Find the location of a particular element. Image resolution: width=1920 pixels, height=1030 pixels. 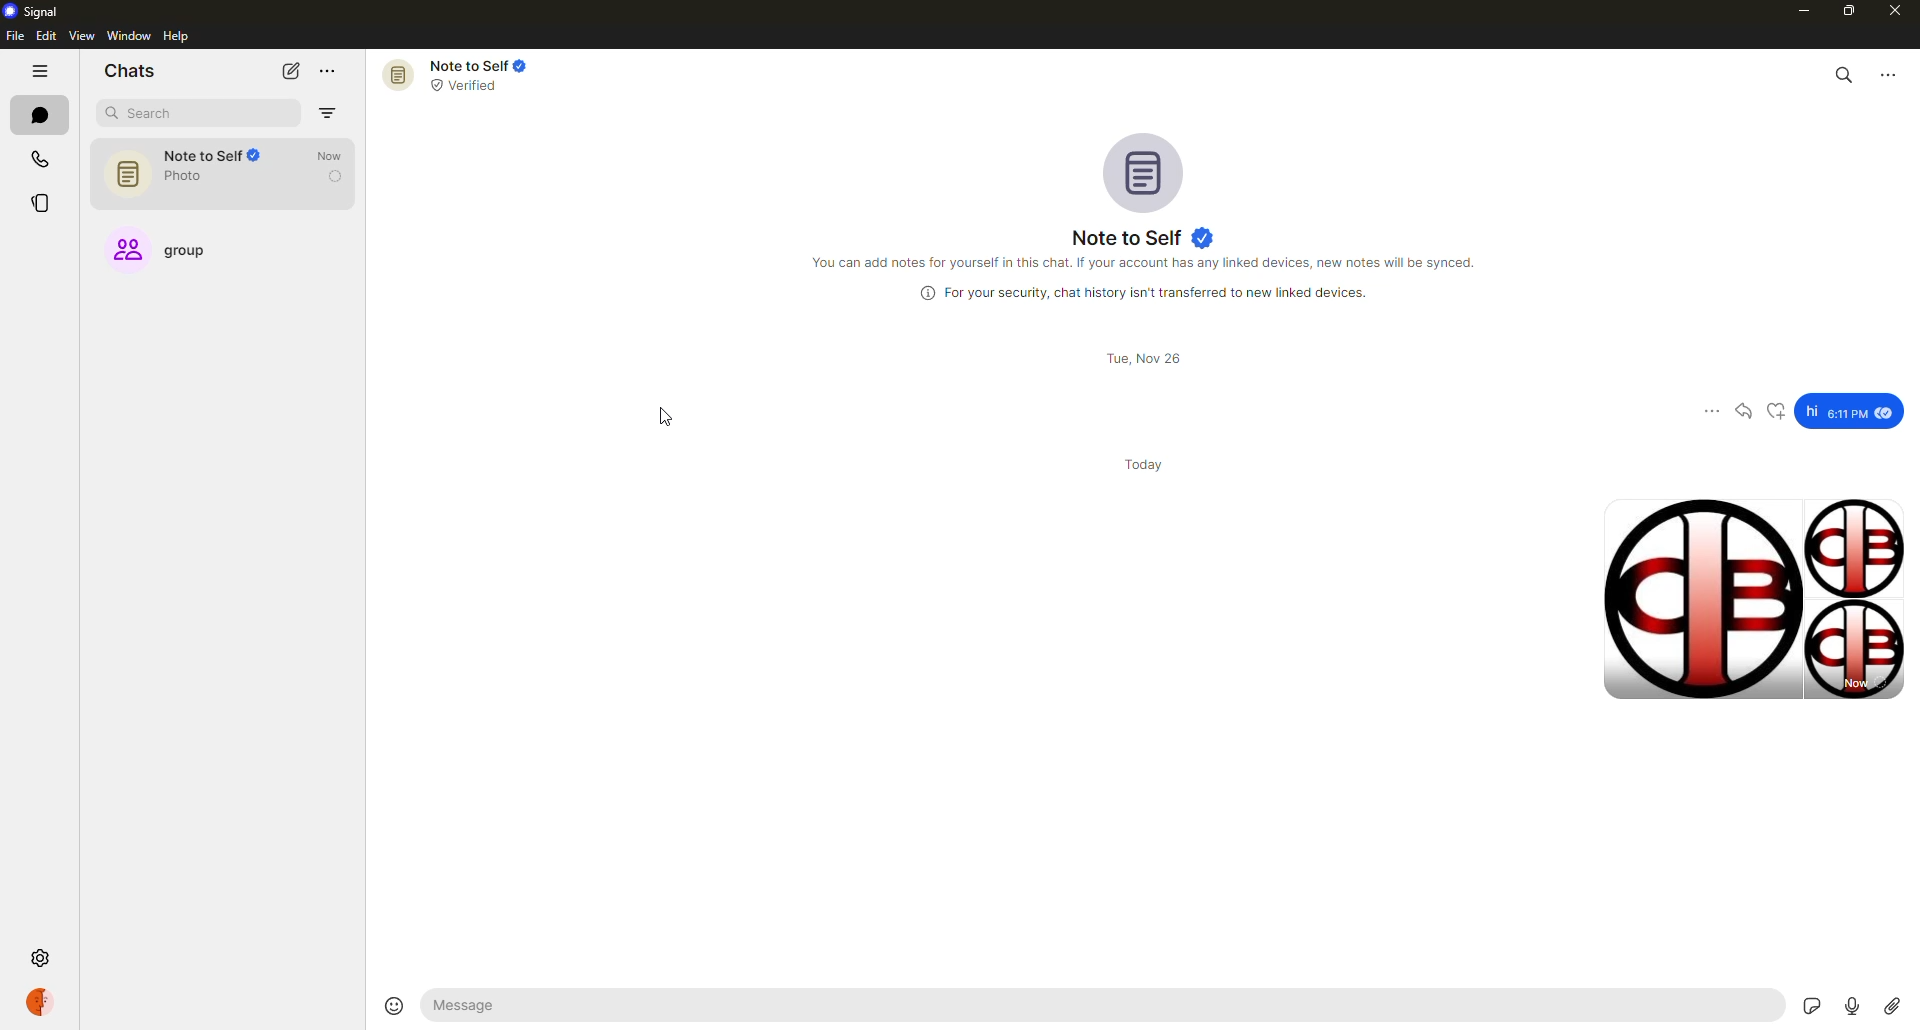

file is located at coordinates (13, 38).